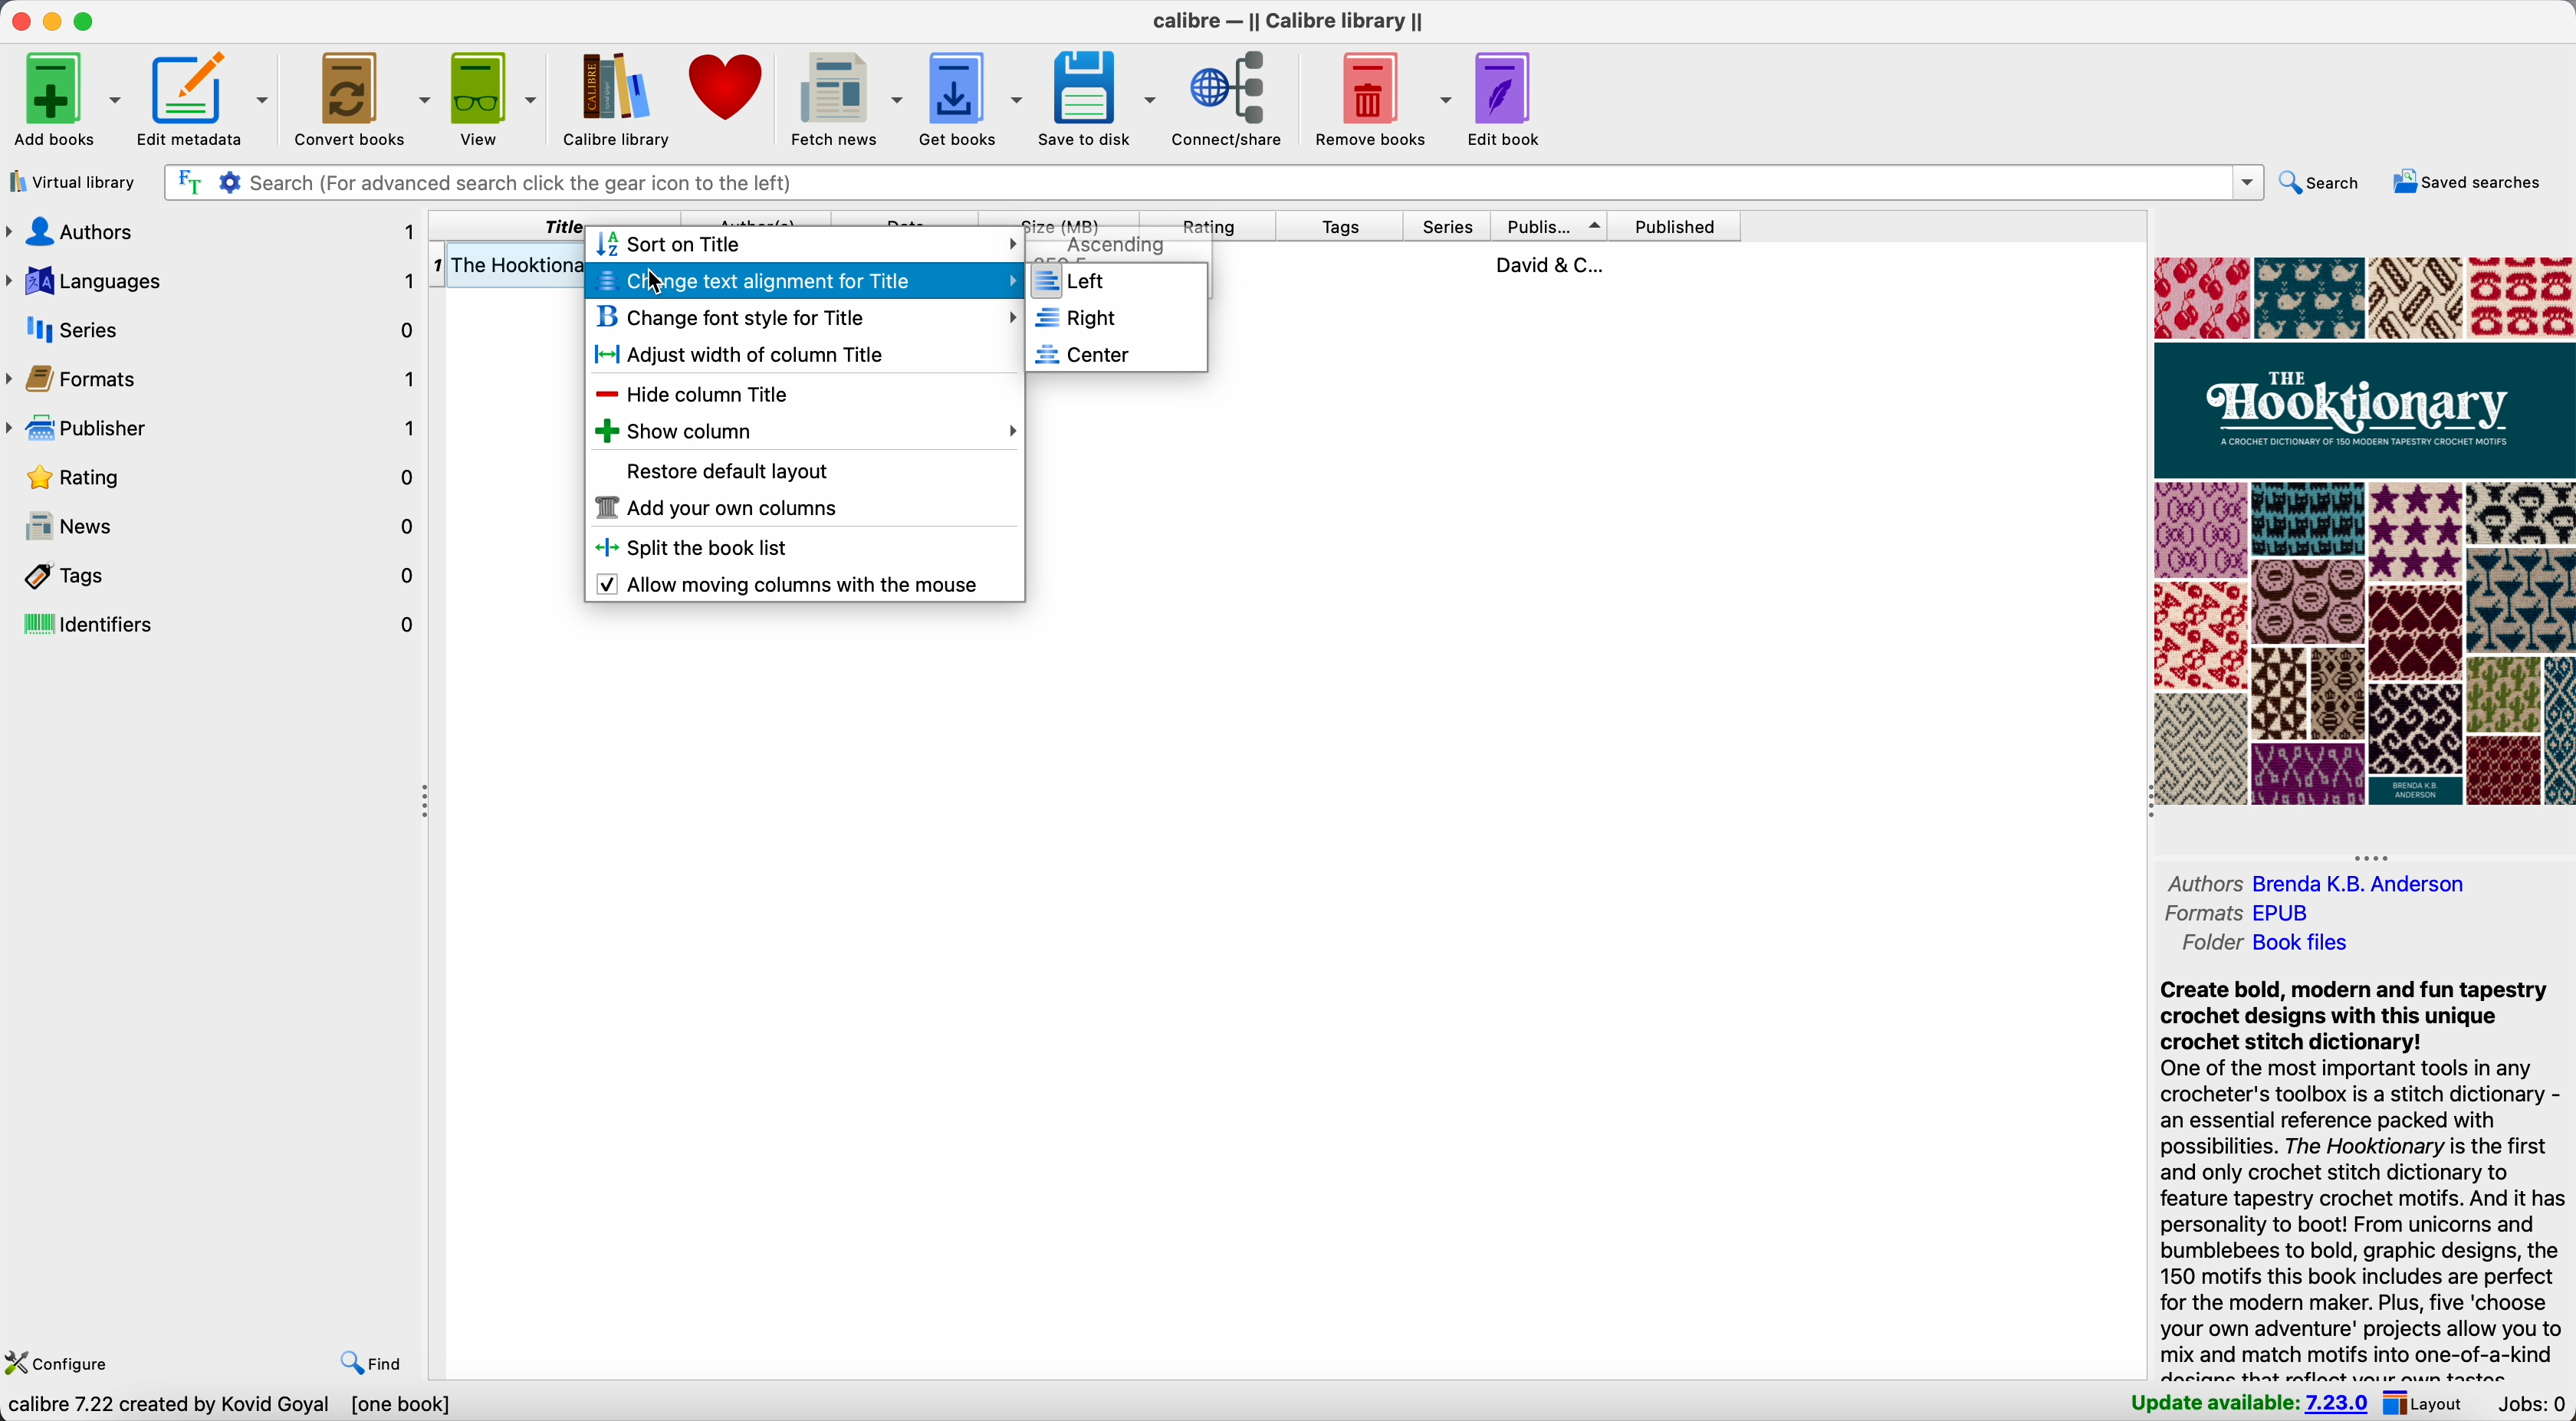  What do you see at coordinates (675, 246) in the screenshot?
I see `sort on title` at bounding box center [675, 246].